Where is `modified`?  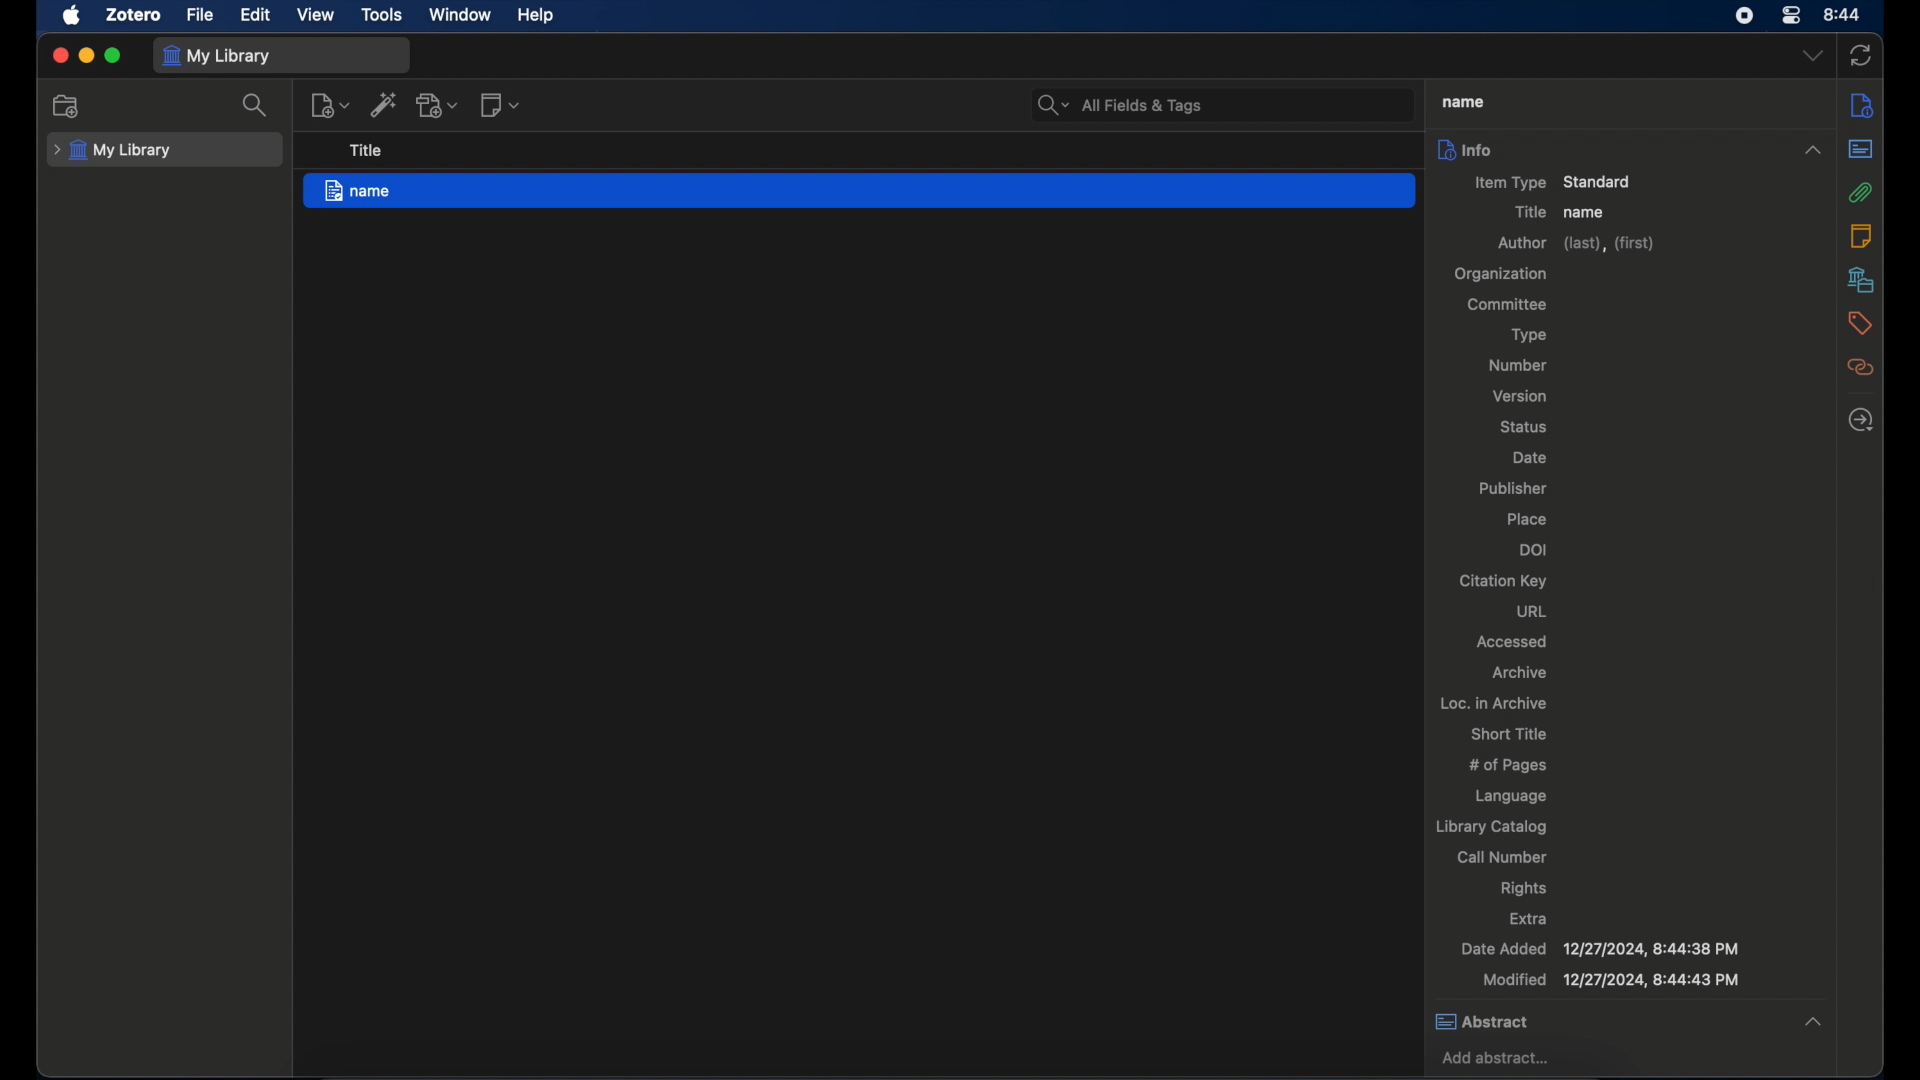
modified is located at coordinates (1609, 981).